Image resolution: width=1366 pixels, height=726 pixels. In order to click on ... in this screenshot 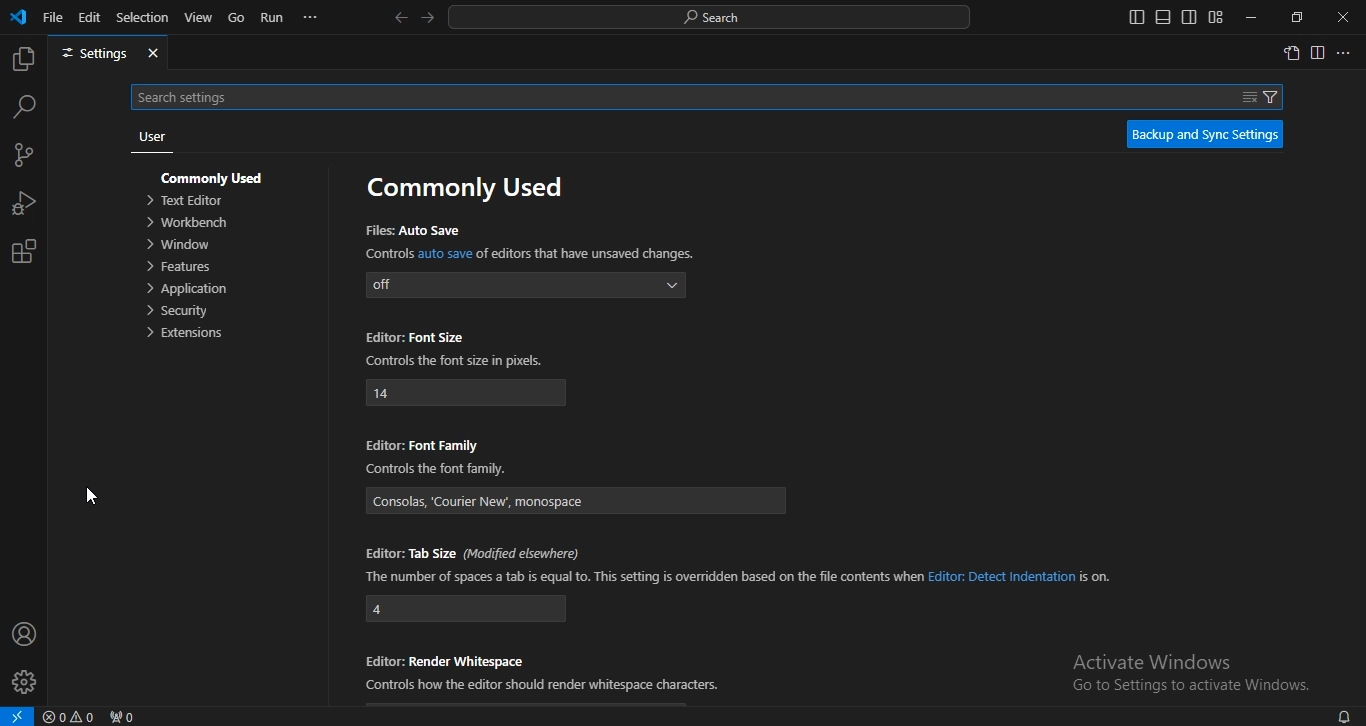, I will do `click(1345, 54)`.